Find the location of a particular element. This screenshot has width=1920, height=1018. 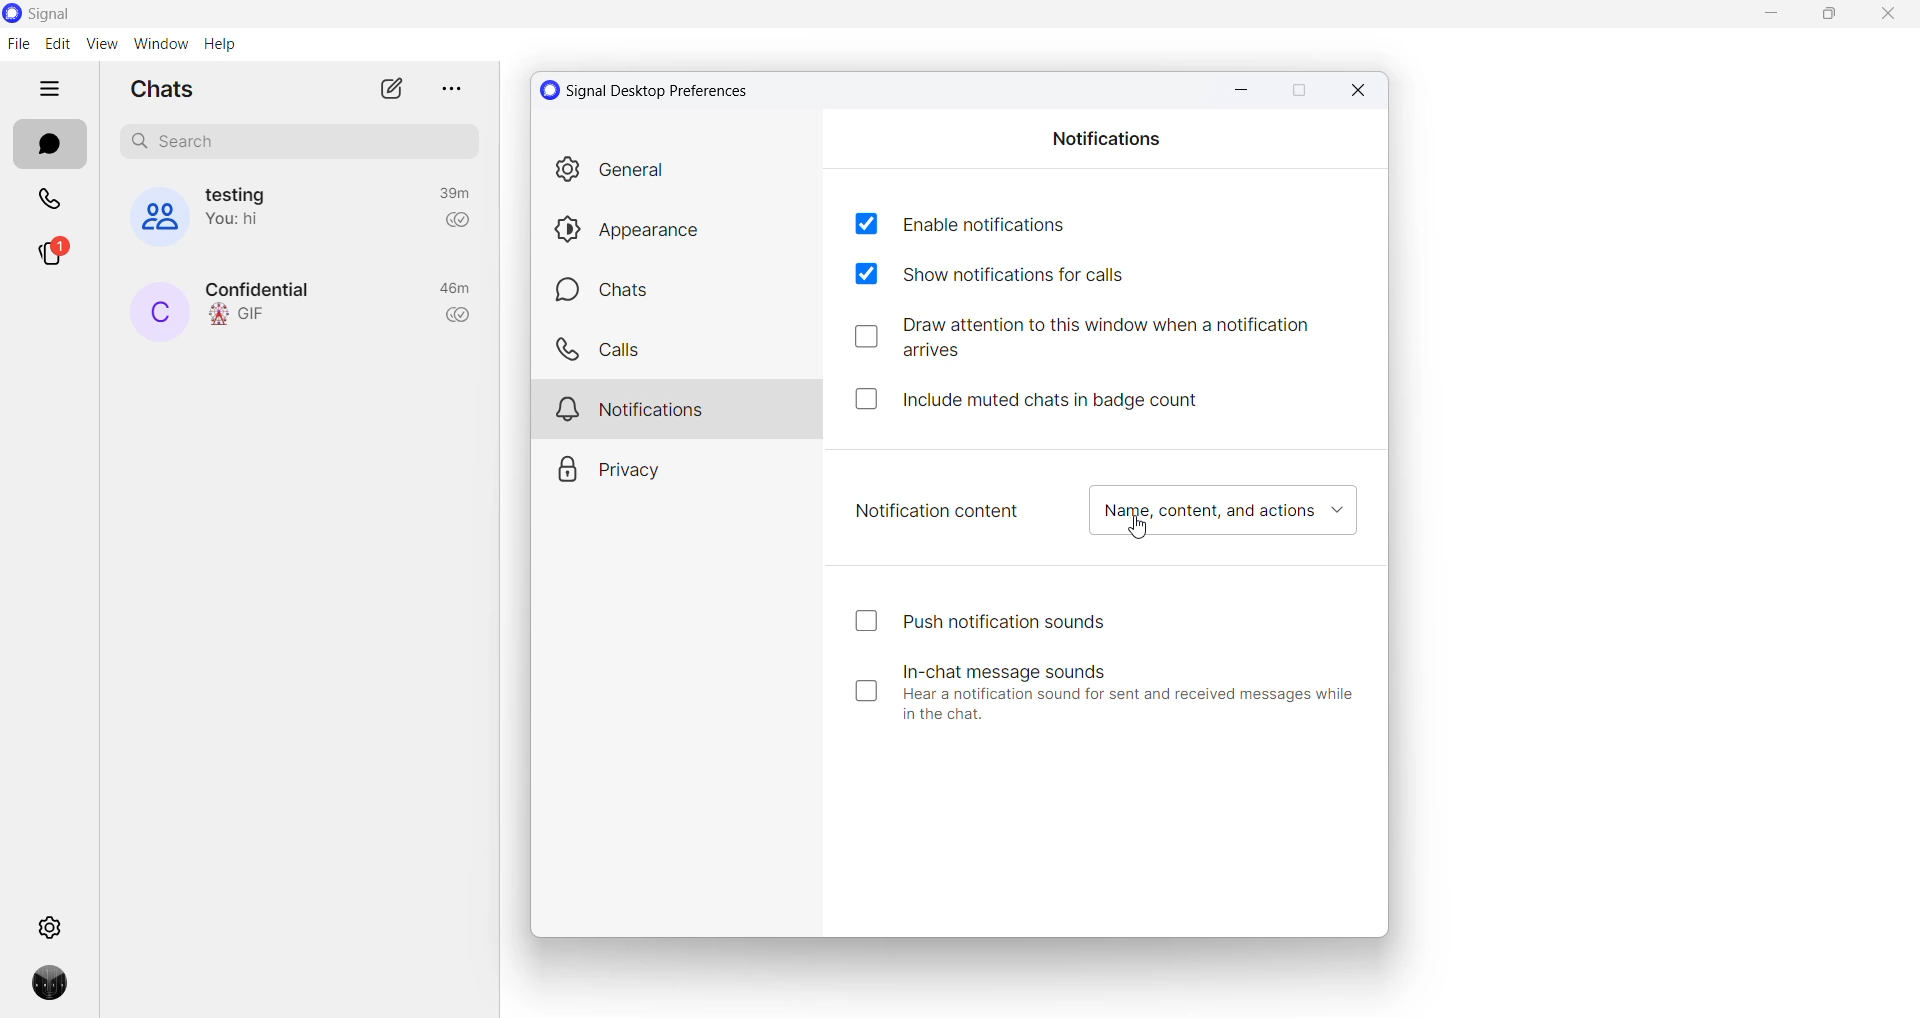

maximize is located at coordinates (1829, 18).